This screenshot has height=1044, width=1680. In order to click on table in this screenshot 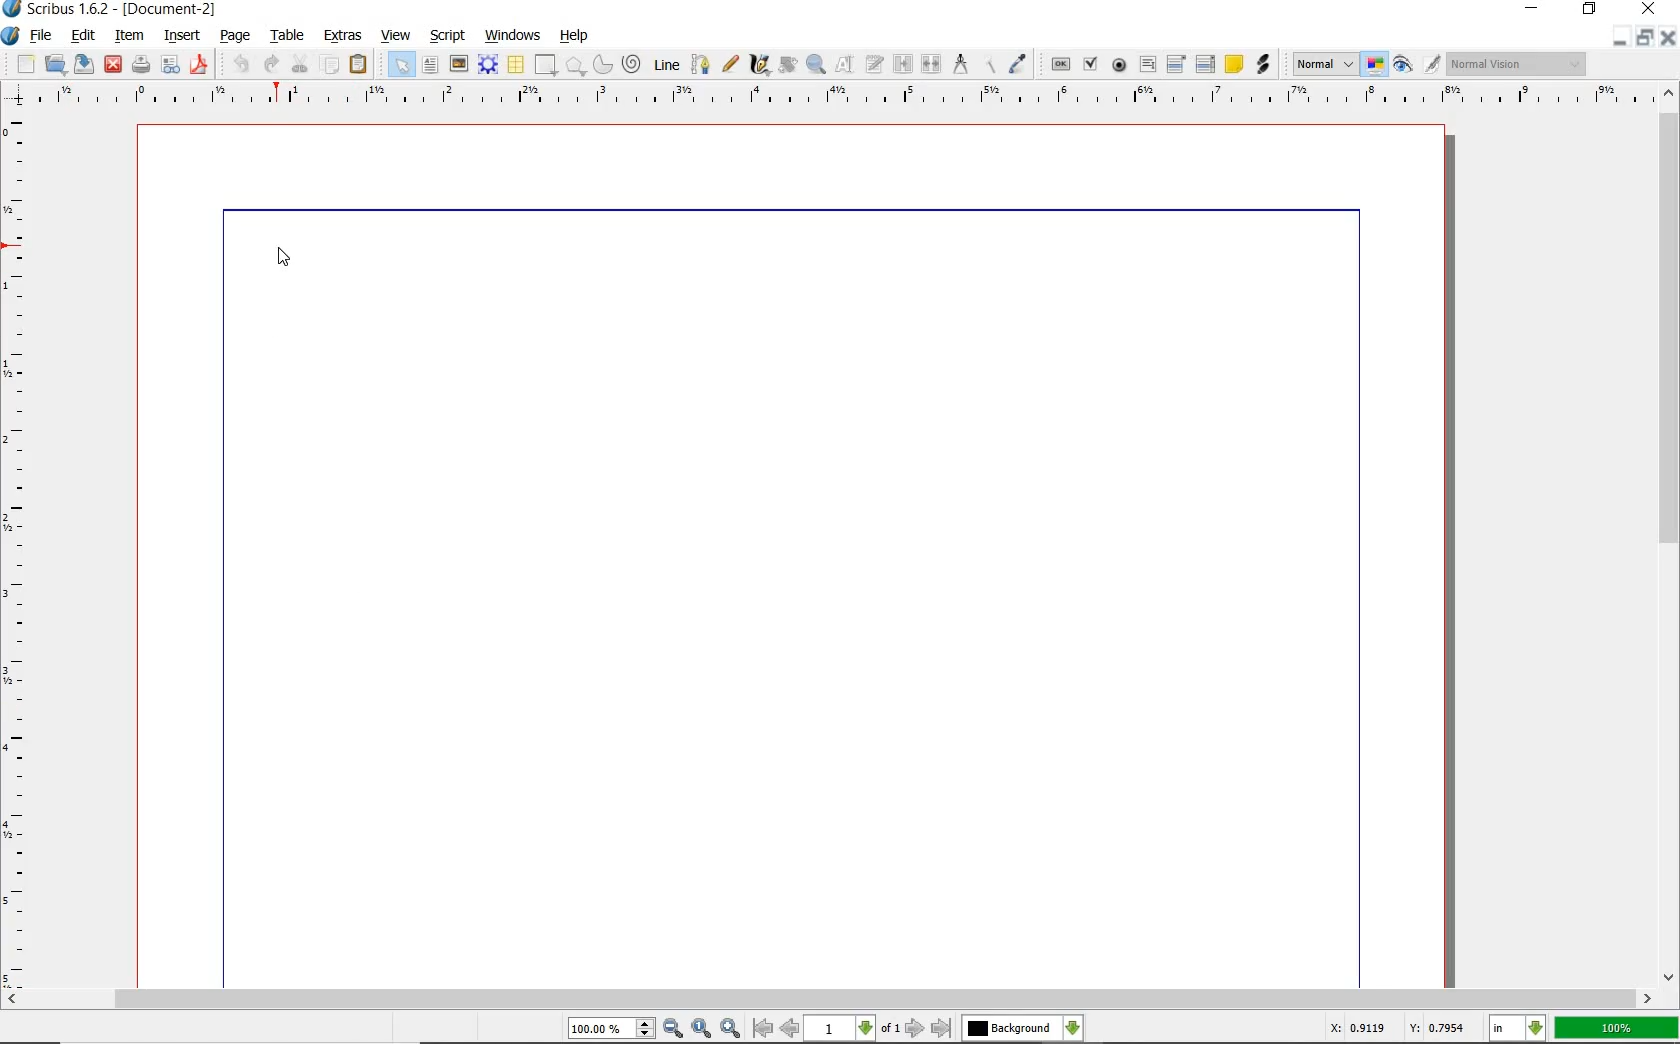, I will do `click(517, 65)`.